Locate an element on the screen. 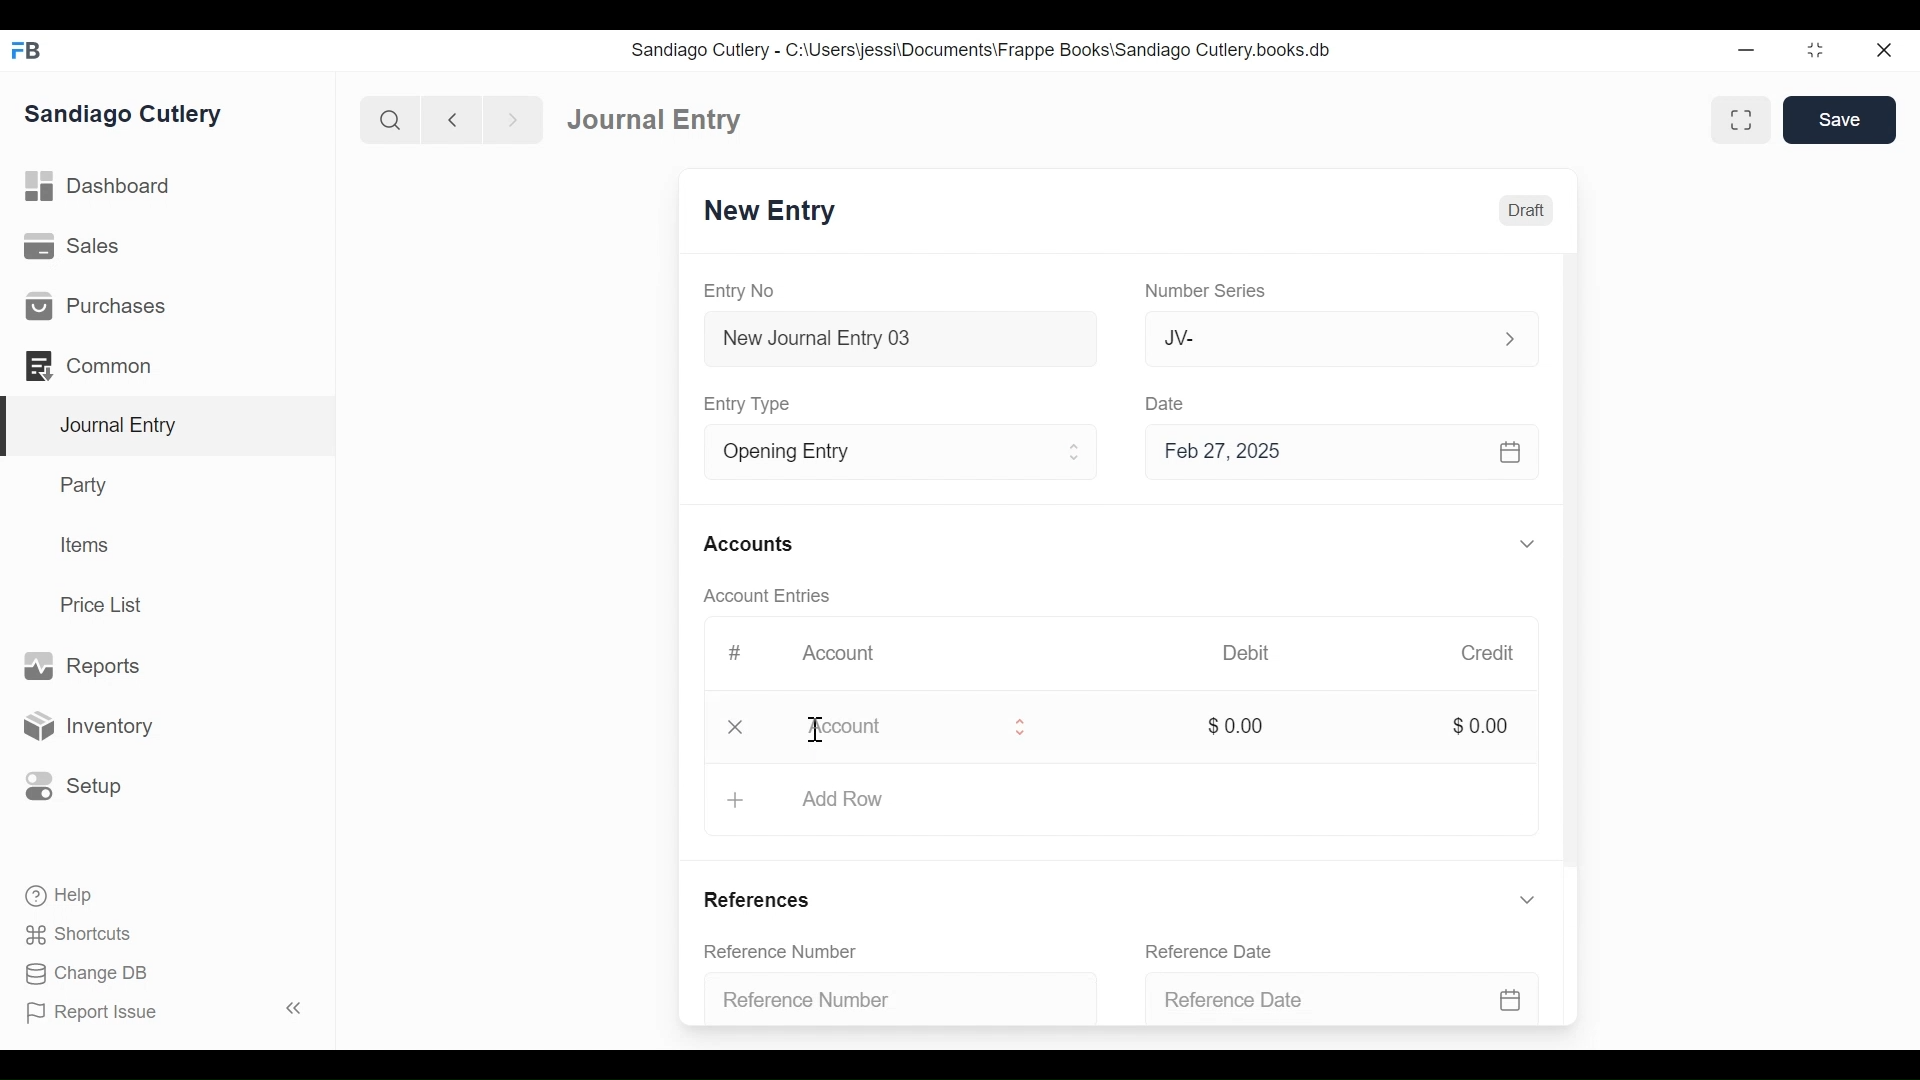  Setup is located at coordinates (74, 787).